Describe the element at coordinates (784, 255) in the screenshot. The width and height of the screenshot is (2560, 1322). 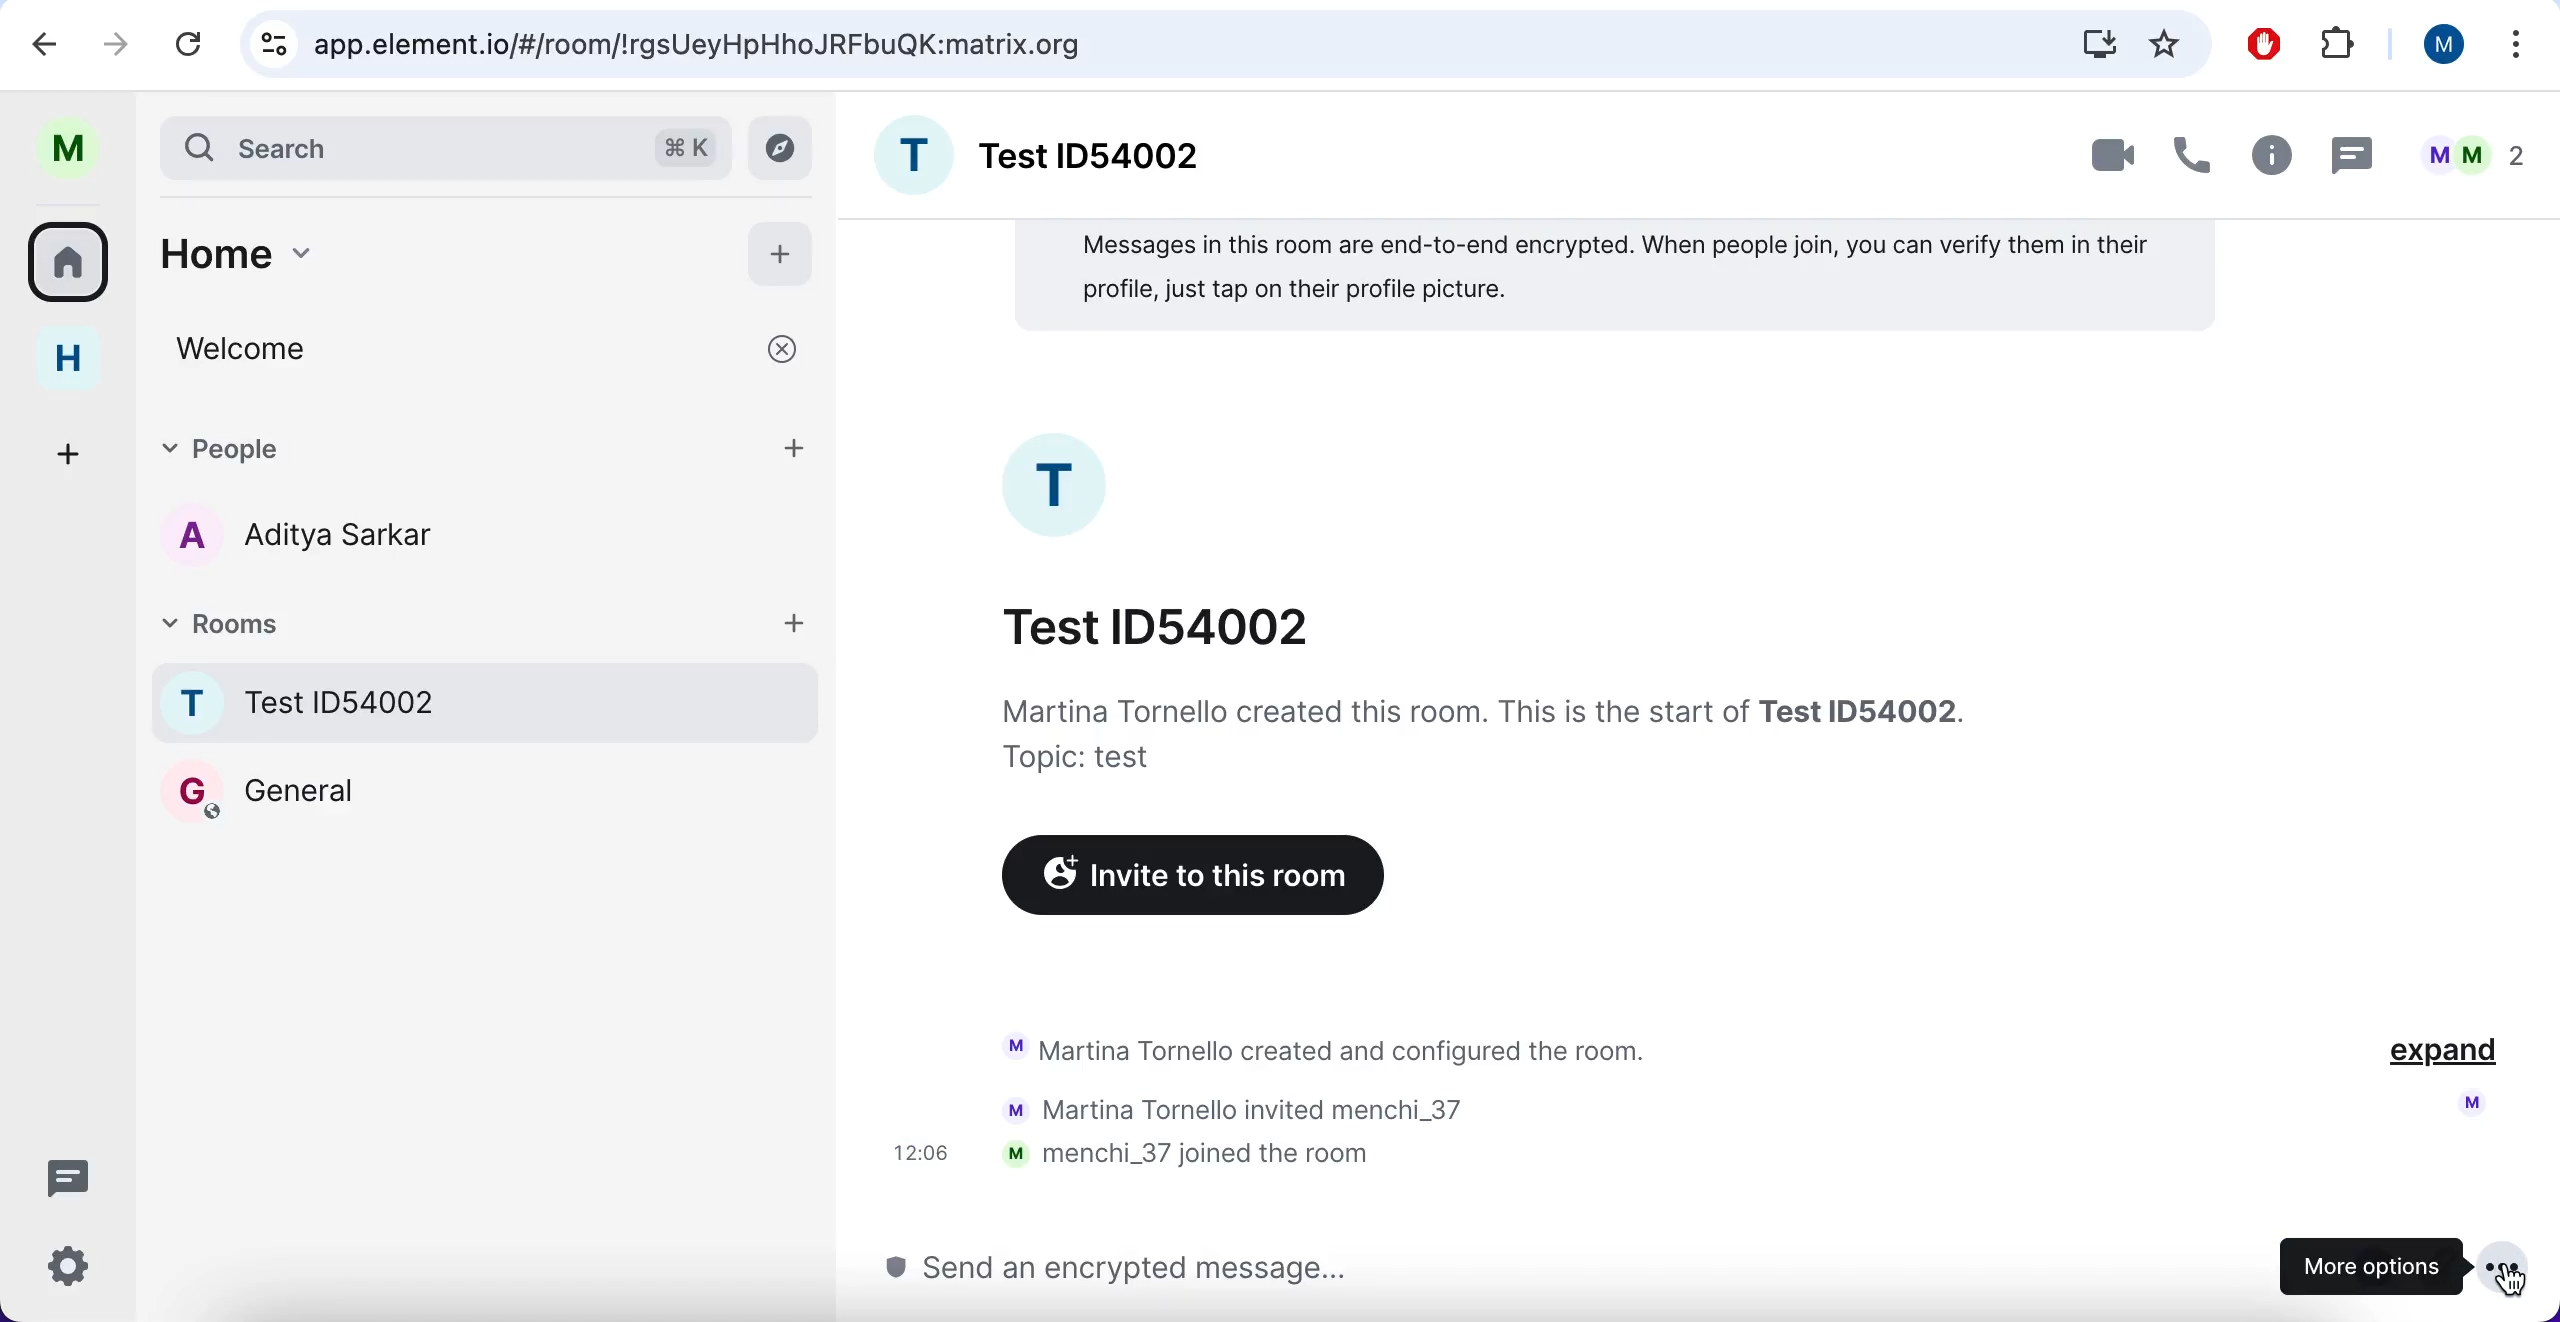
I see `add` at that location.